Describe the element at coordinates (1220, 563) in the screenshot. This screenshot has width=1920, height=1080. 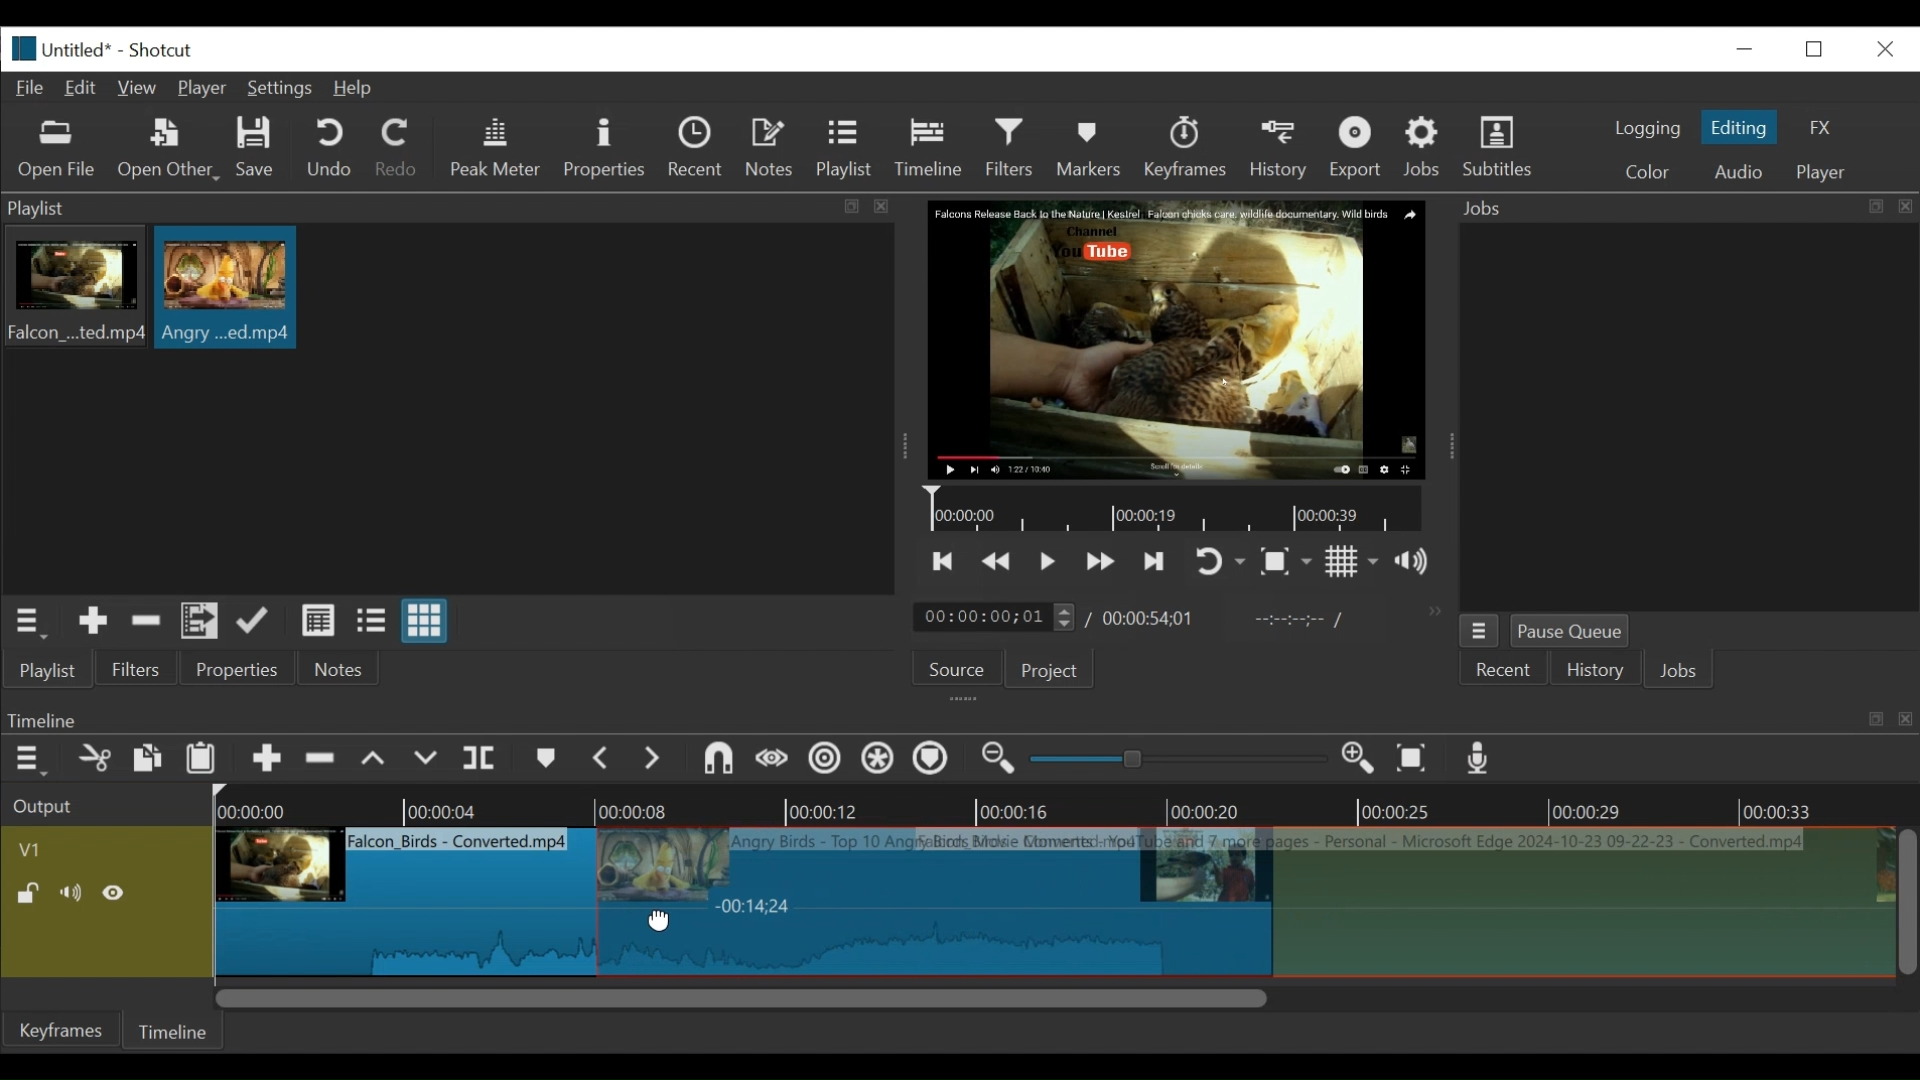
I see `toggle player looping` at that location.